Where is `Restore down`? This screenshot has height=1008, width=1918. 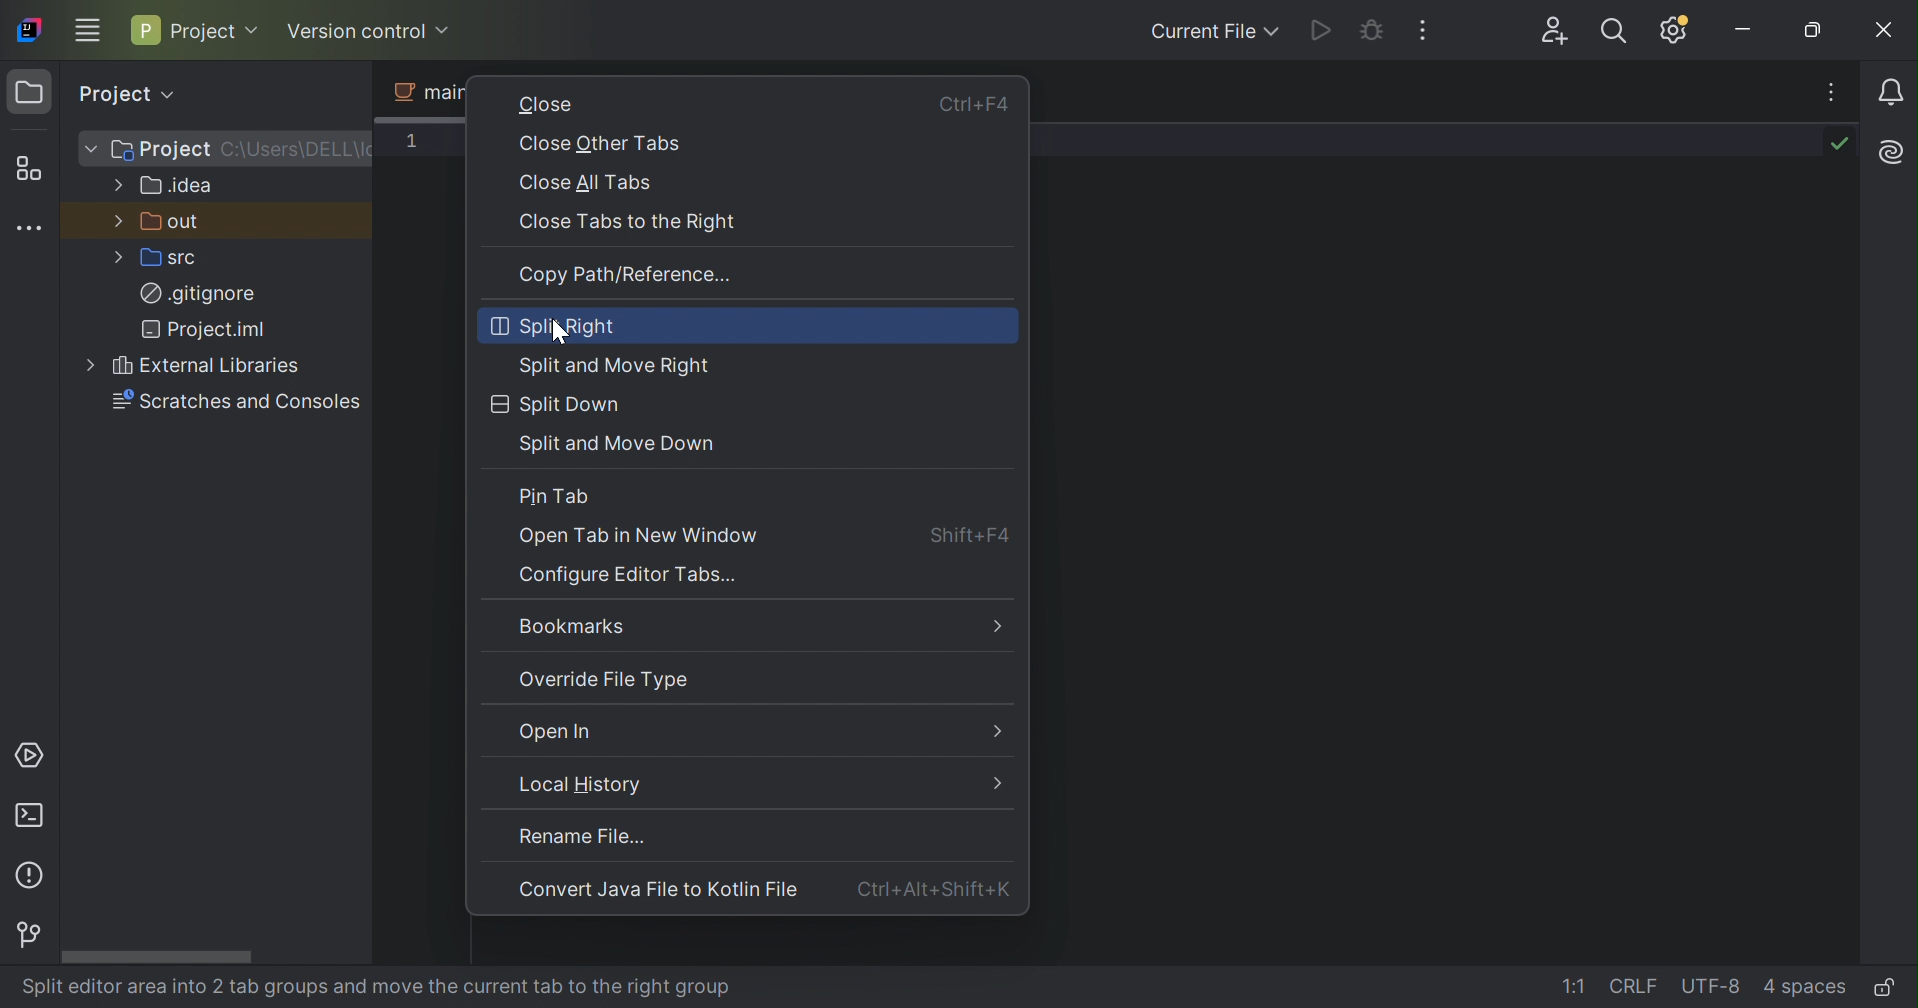
Restore down is located at coordinates (1815, 31).